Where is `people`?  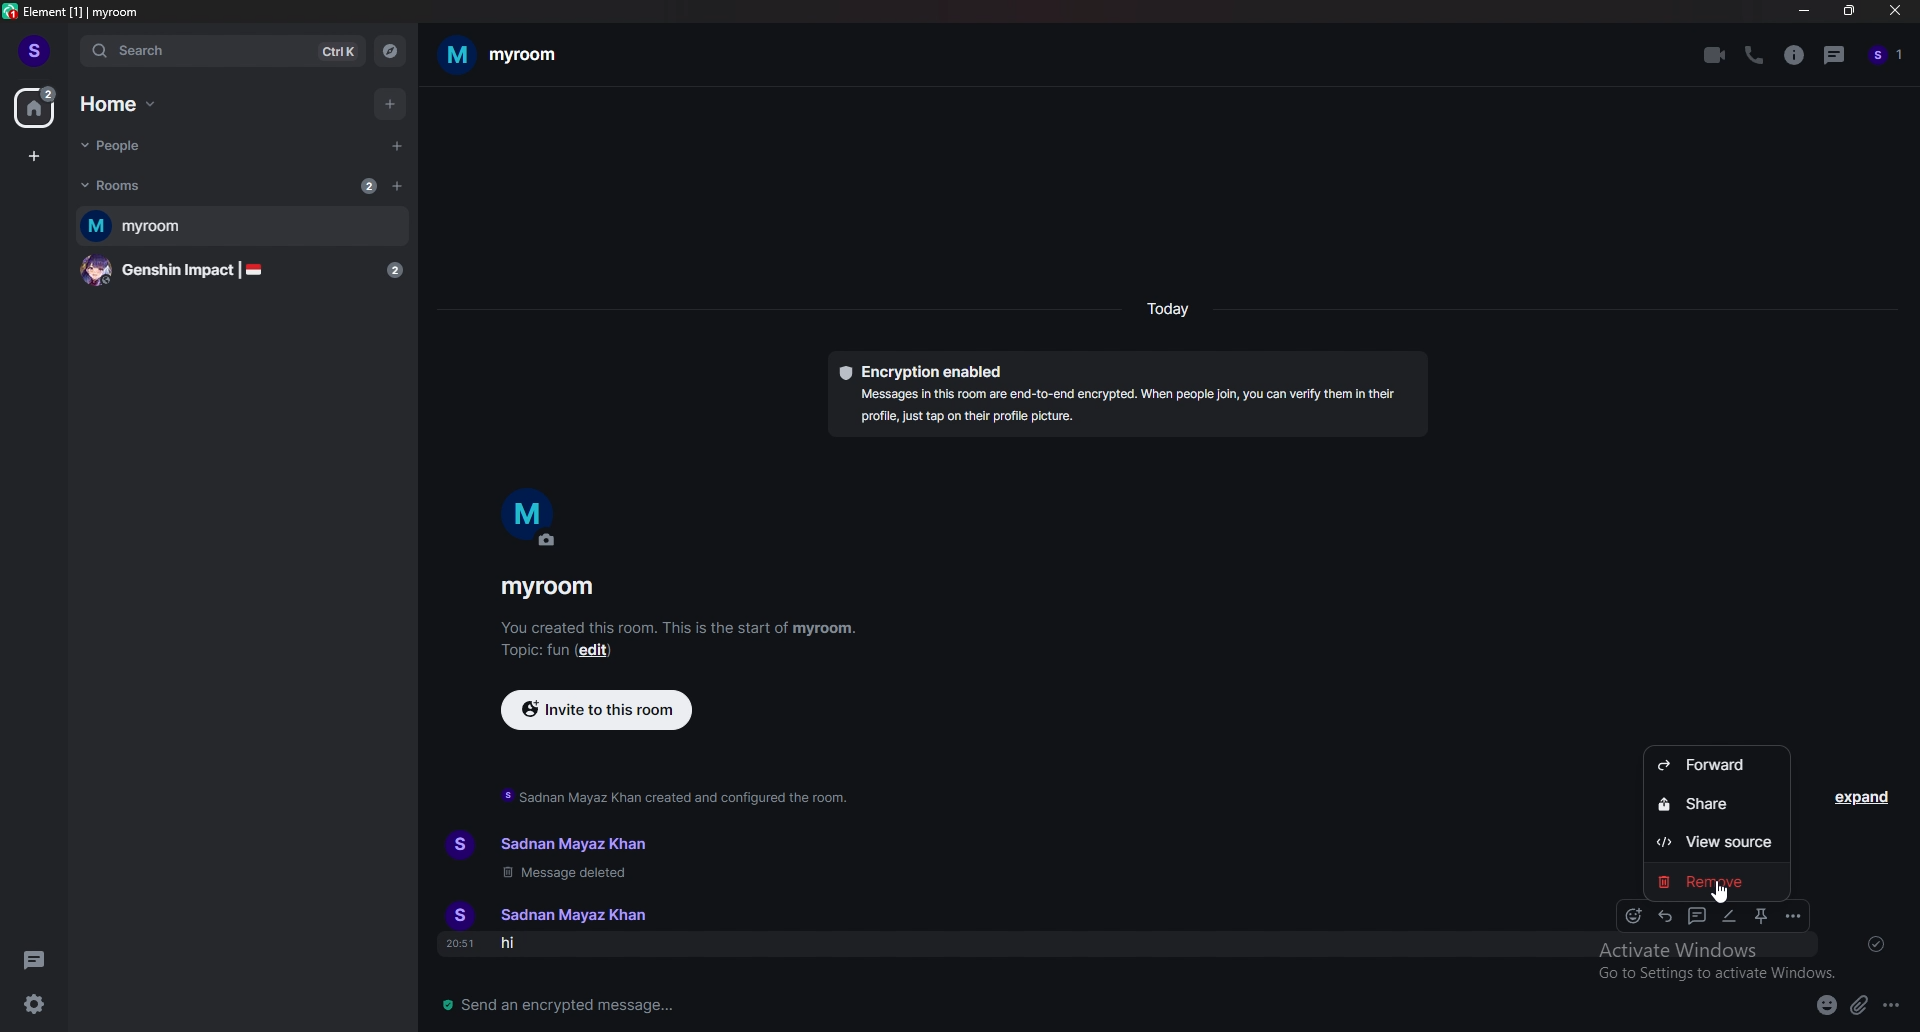
people is located at coordinates (1887, 56).